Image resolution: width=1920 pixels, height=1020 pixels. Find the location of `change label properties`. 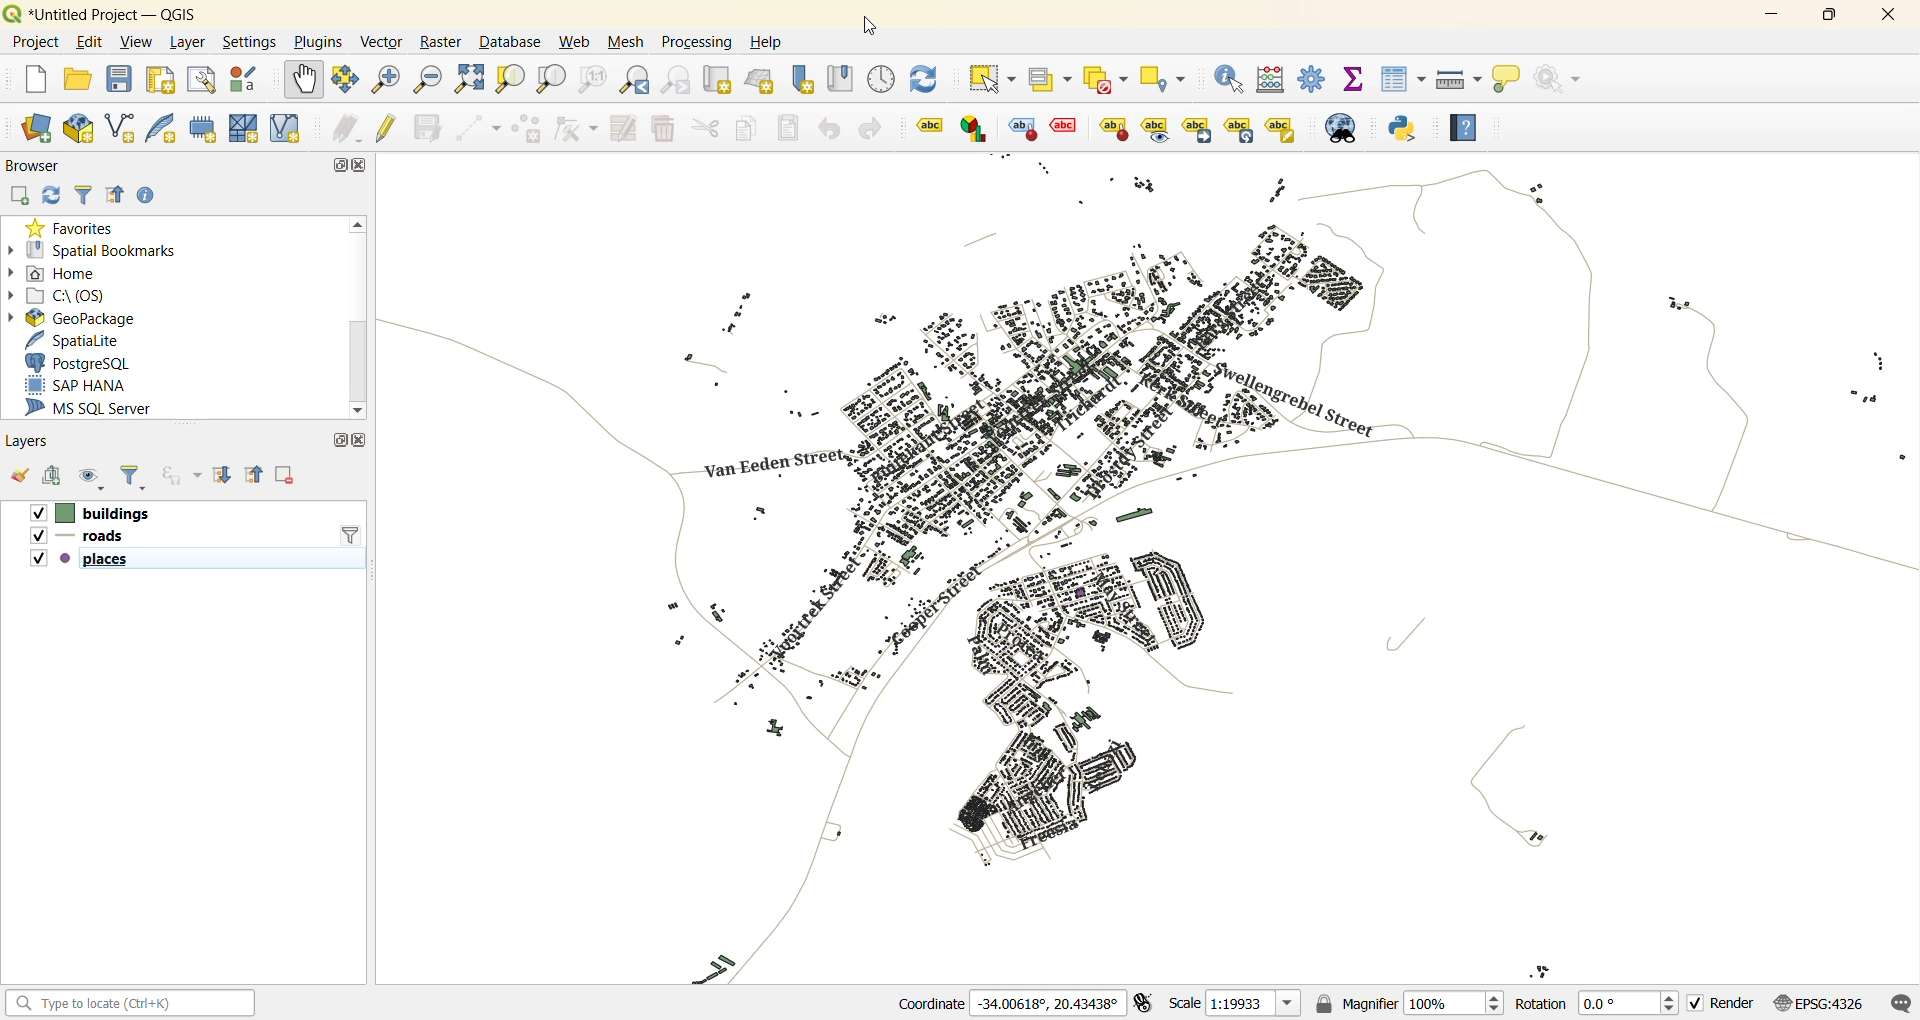

change label properties is located at coordinates (1282, 130).